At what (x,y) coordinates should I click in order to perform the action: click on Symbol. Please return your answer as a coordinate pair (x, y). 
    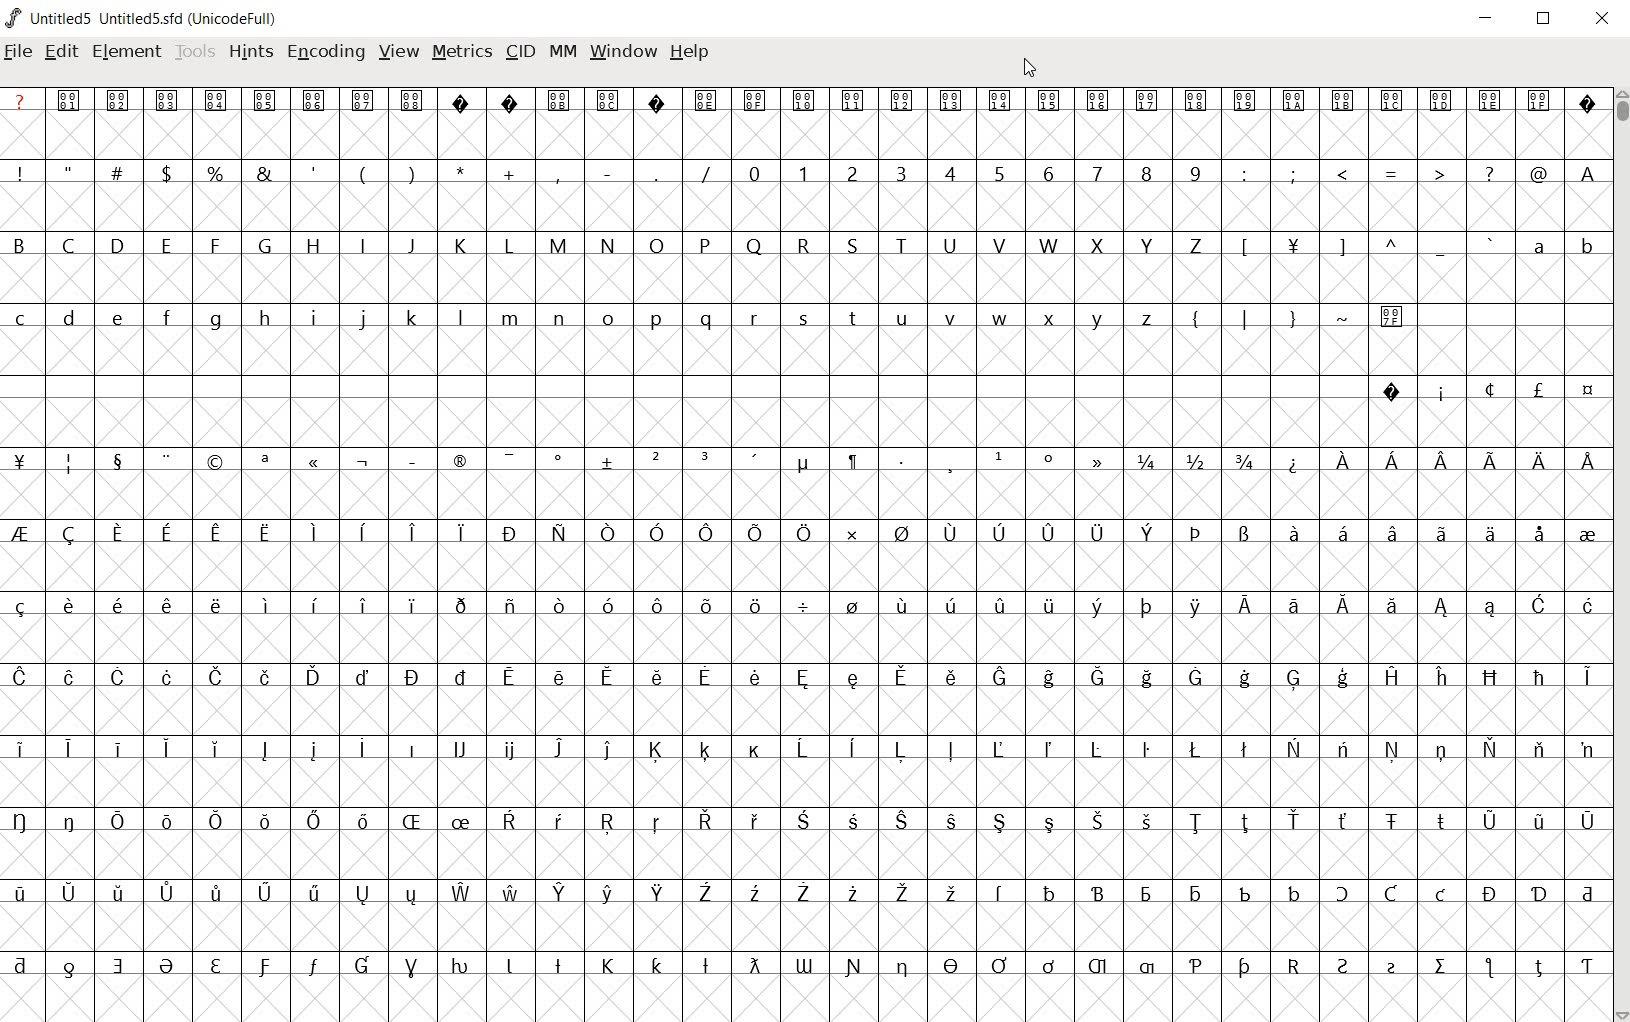
    Looking at the image, I should click on (1243, 892).